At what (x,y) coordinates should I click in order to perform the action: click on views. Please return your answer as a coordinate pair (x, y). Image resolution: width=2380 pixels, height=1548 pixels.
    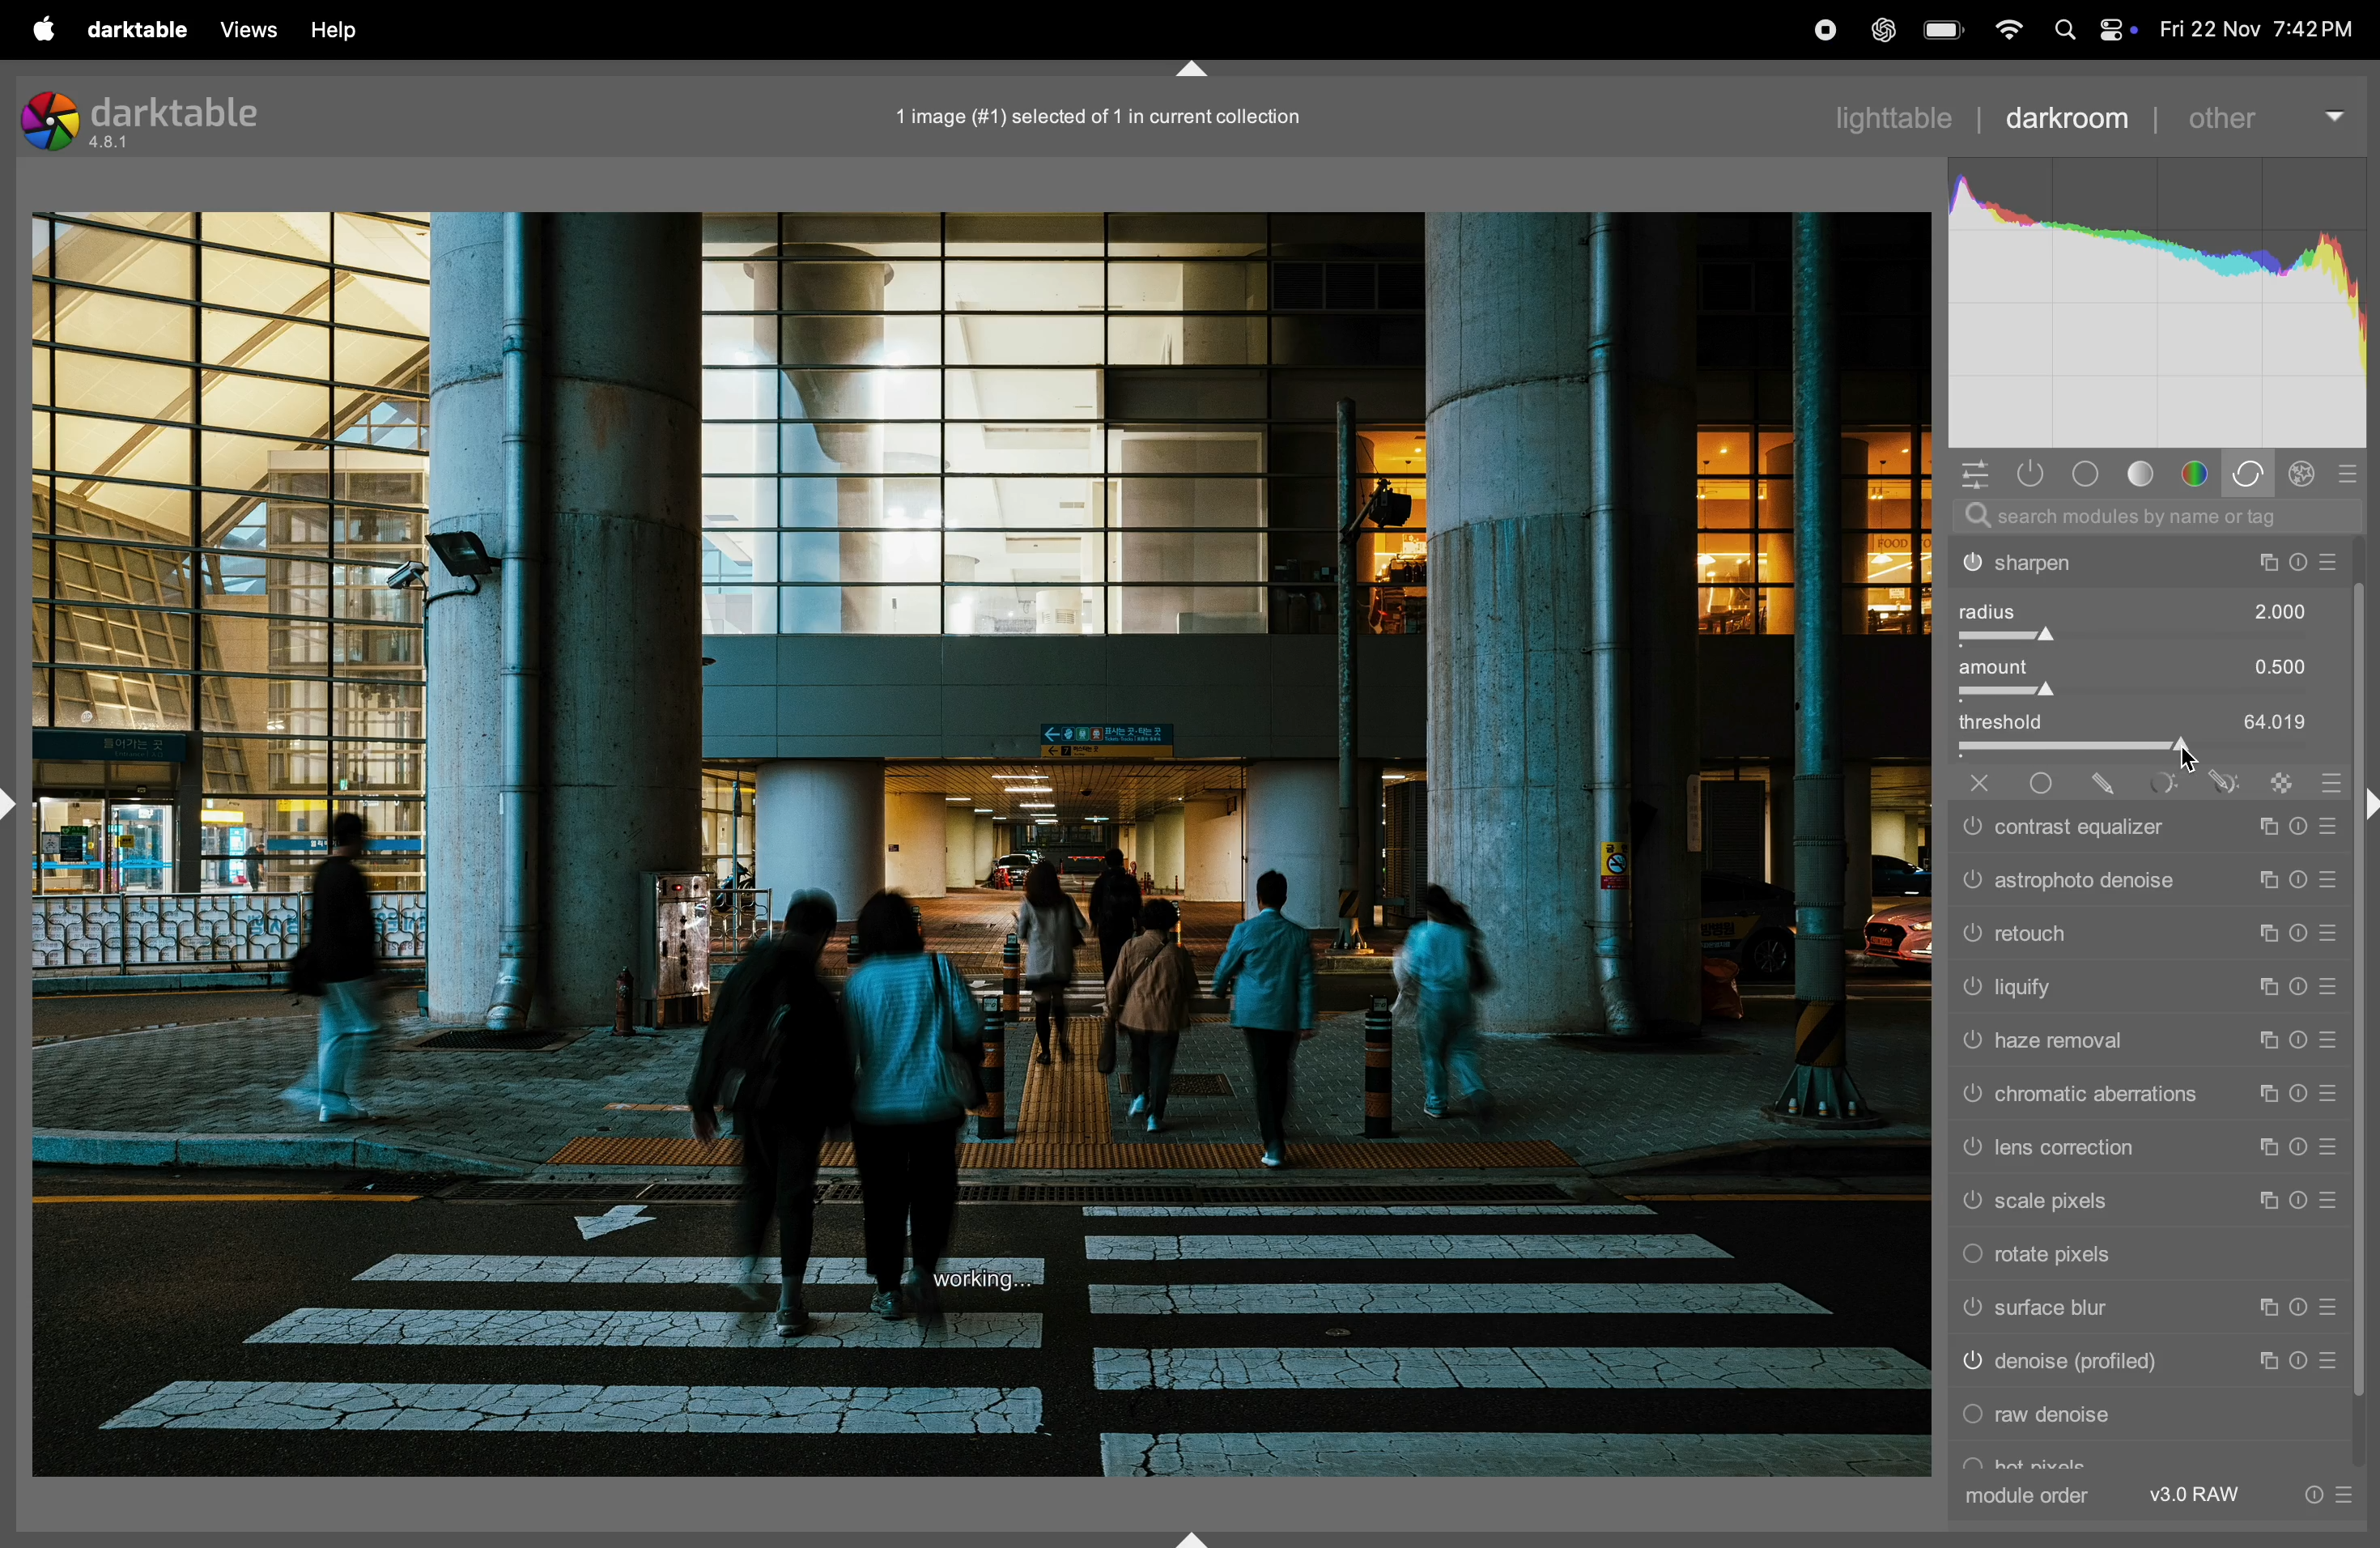
    Looking at the image, I should click on (250, 29).